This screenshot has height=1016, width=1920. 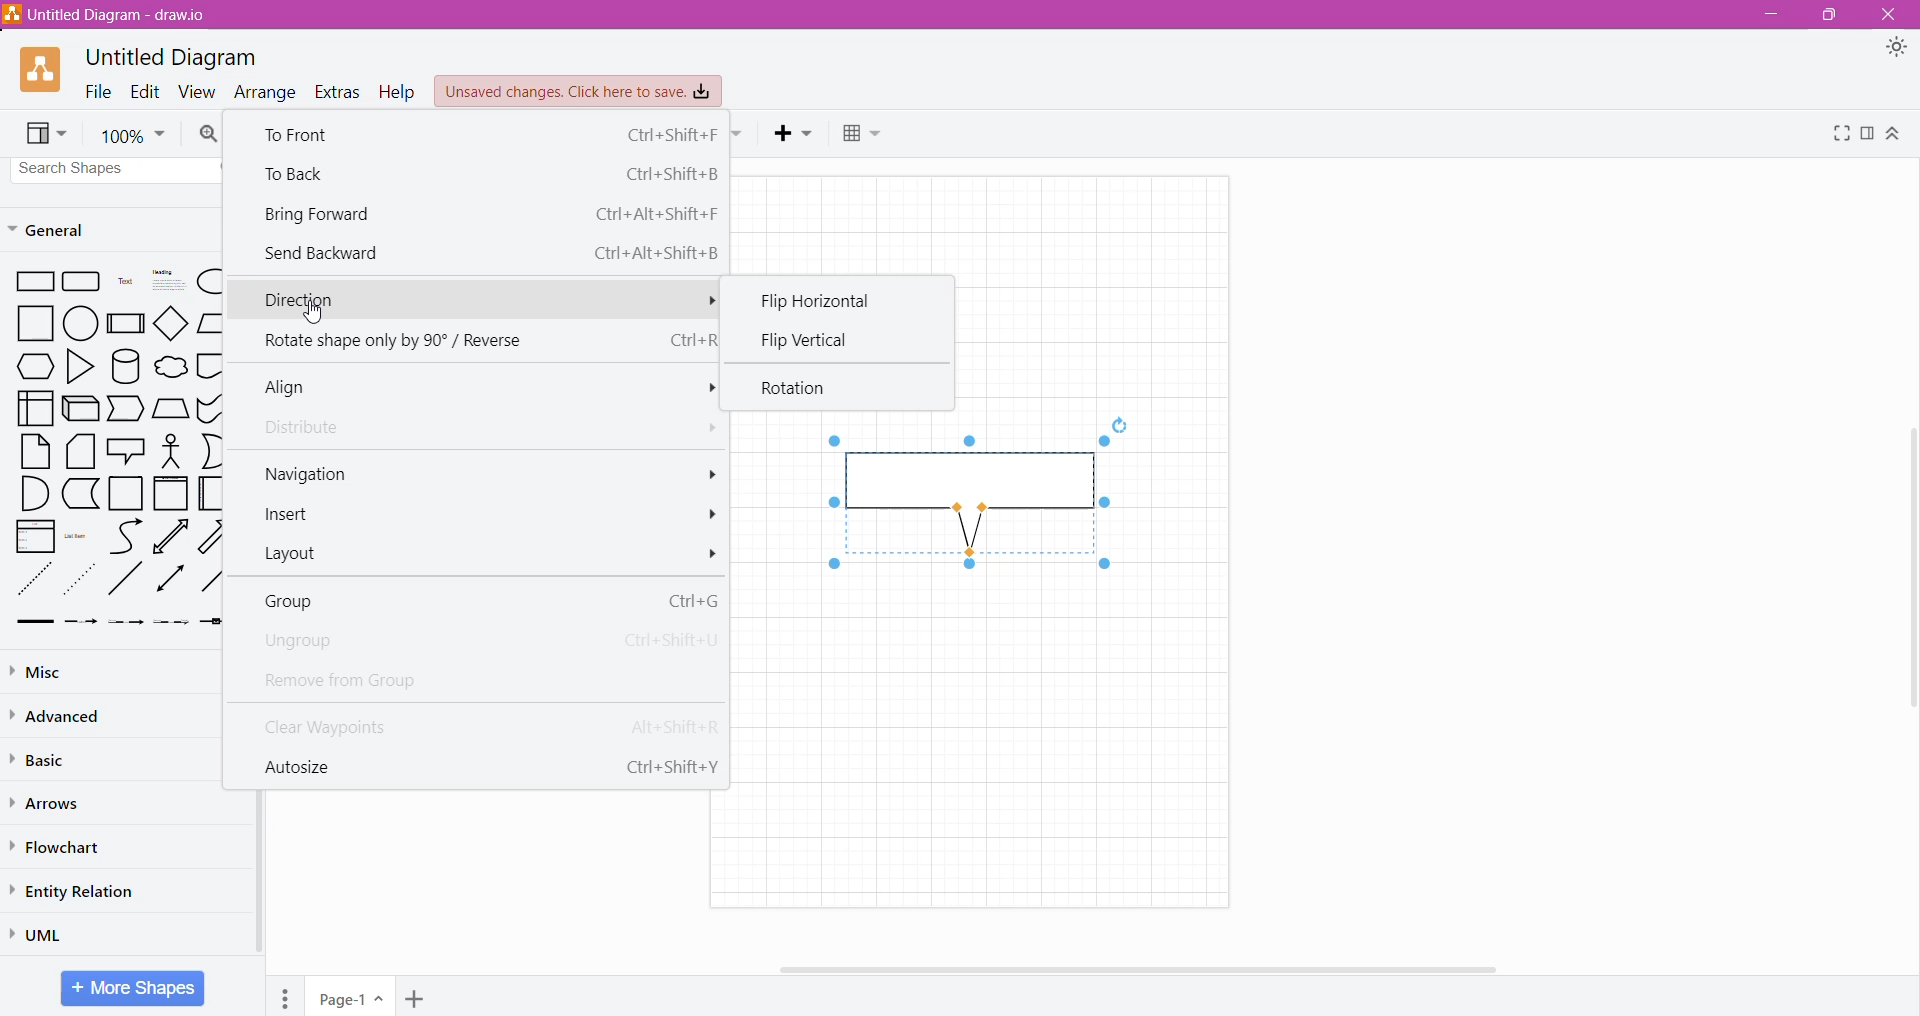 I want to click on Arrange, so click(x=266, y=91).